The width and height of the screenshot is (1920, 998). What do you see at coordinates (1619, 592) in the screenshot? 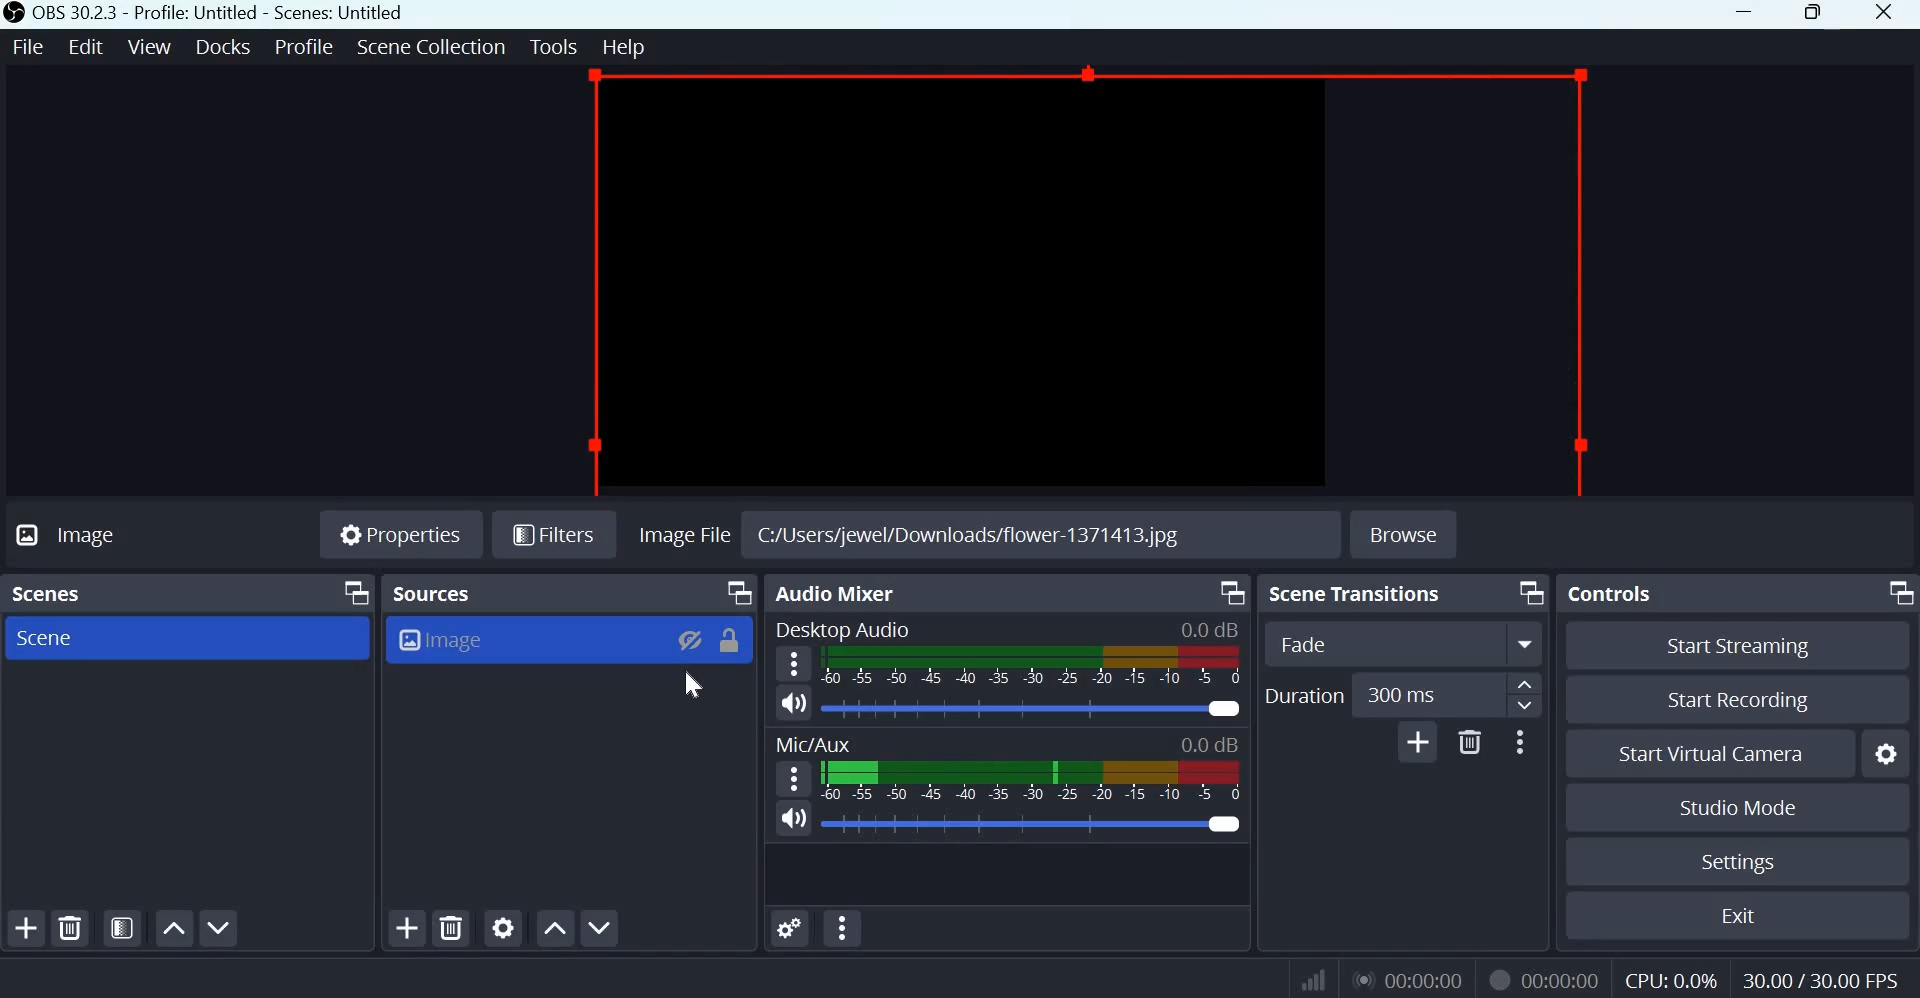
I see `Controls` at bounding box center [1619, 592].